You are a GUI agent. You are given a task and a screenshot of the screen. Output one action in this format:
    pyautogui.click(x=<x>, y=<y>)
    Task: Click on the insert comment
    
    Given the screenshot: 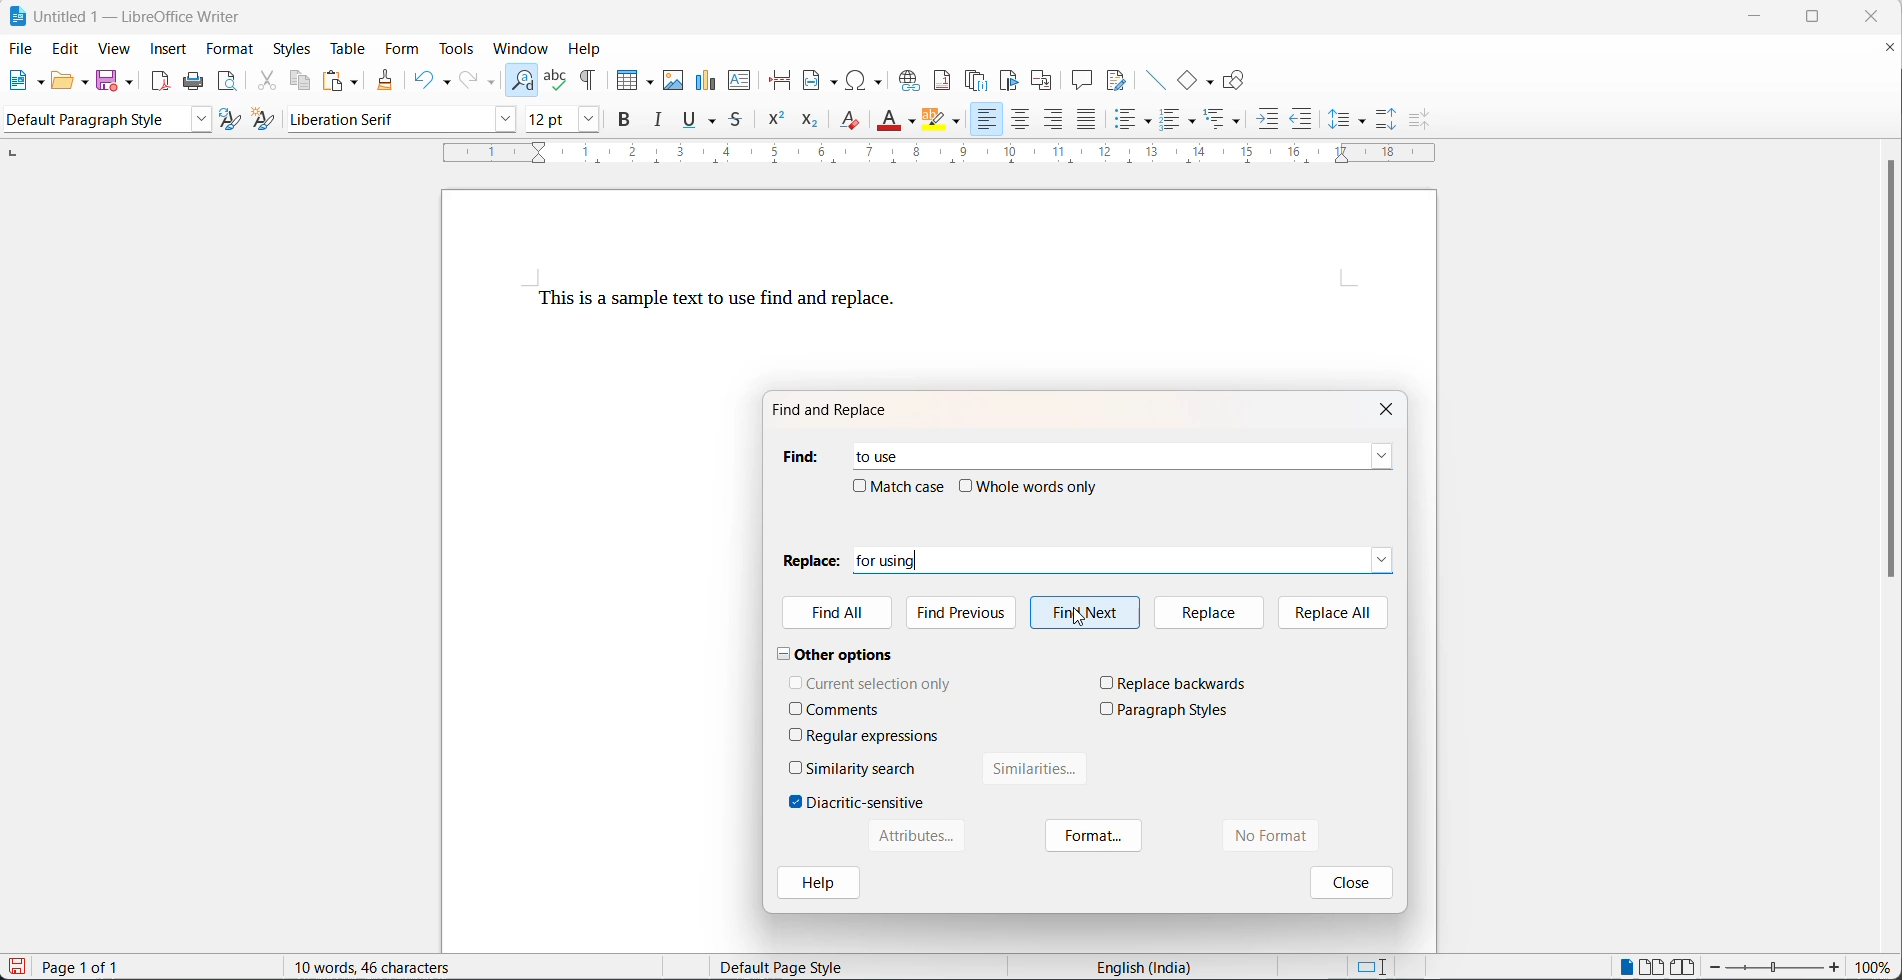 What is the action you would take?
    pyautogui.click(x=1082, y=80)
    